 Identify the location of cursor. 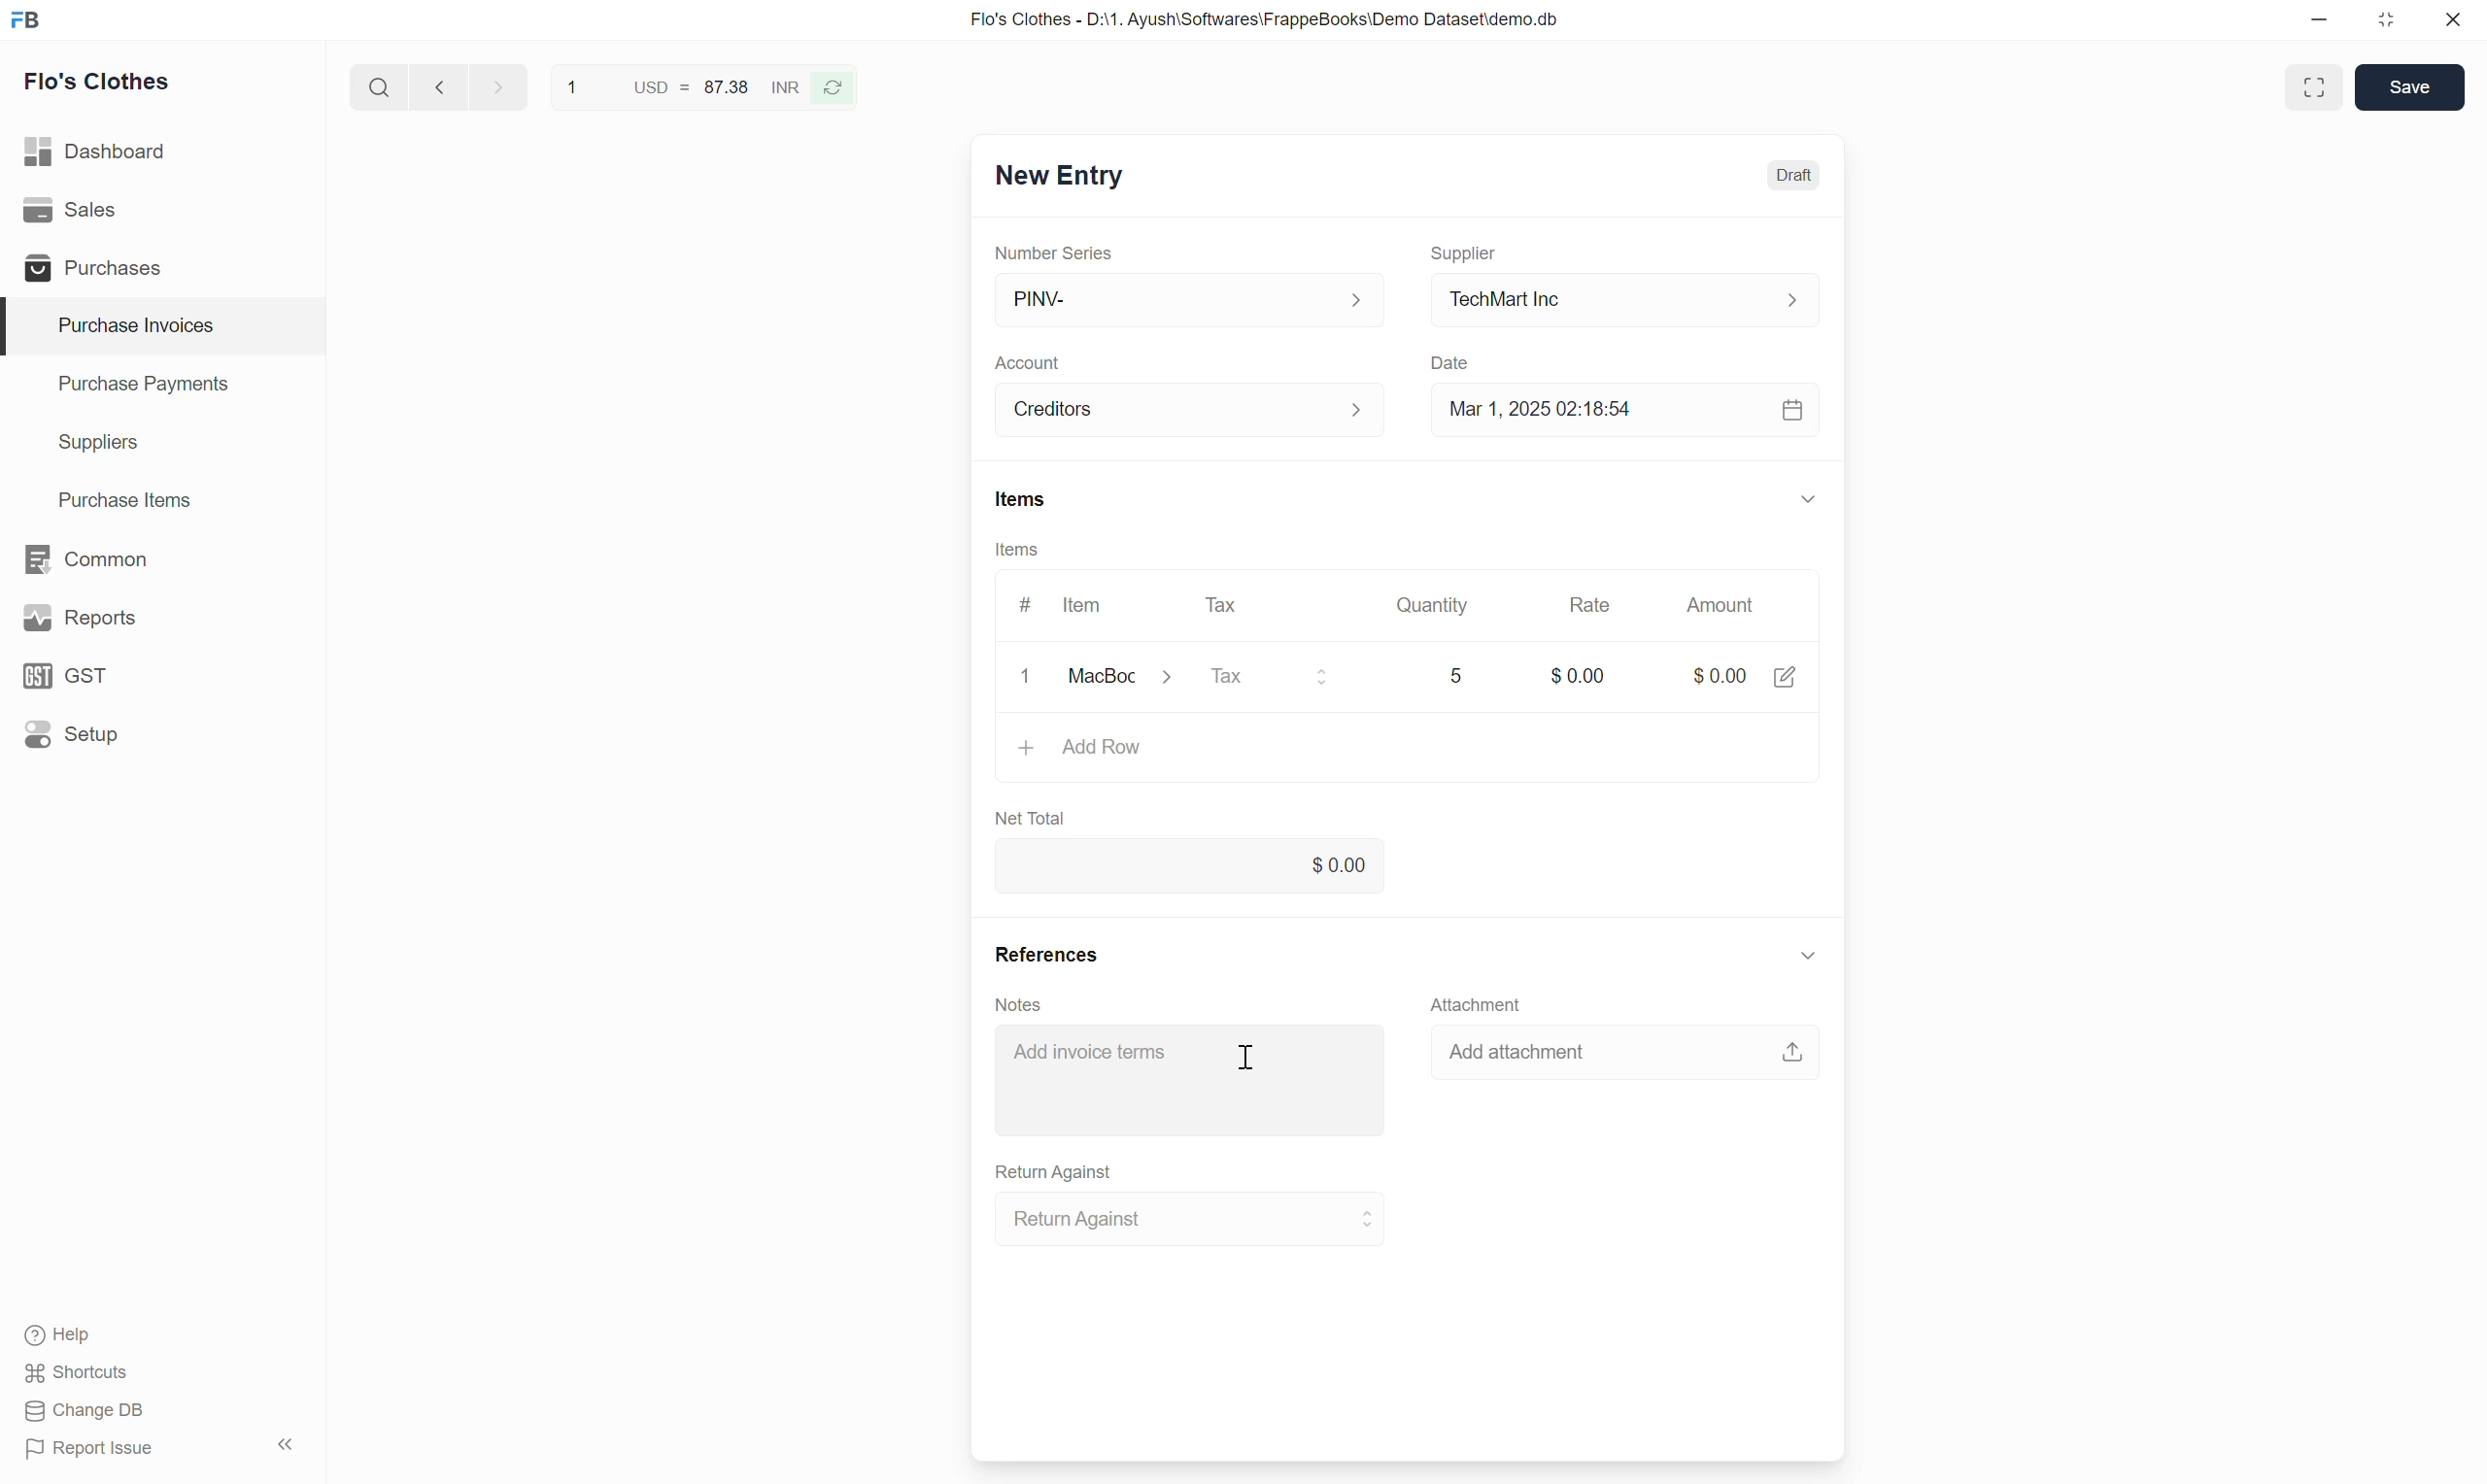
(1248, 1054).